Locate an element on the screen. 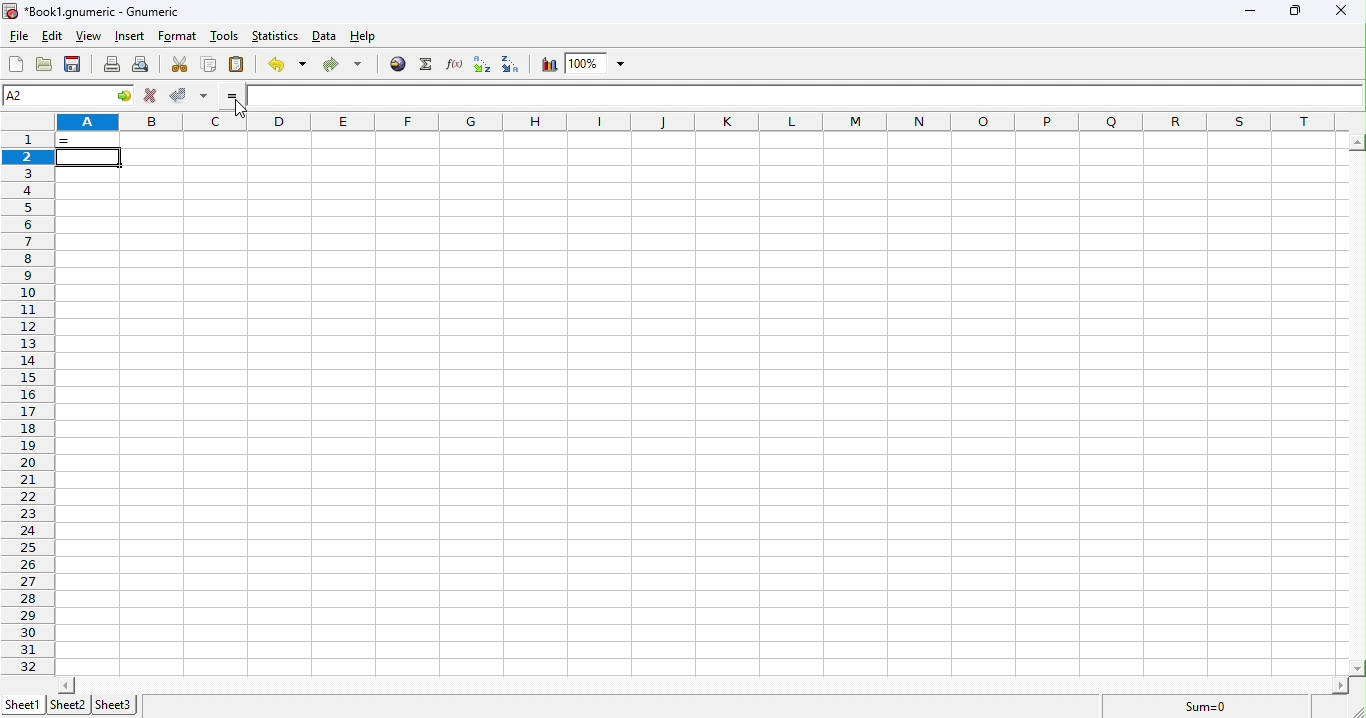 The height and width of the screenshot is (718, 1366). save is located at coordinates (73, 65).